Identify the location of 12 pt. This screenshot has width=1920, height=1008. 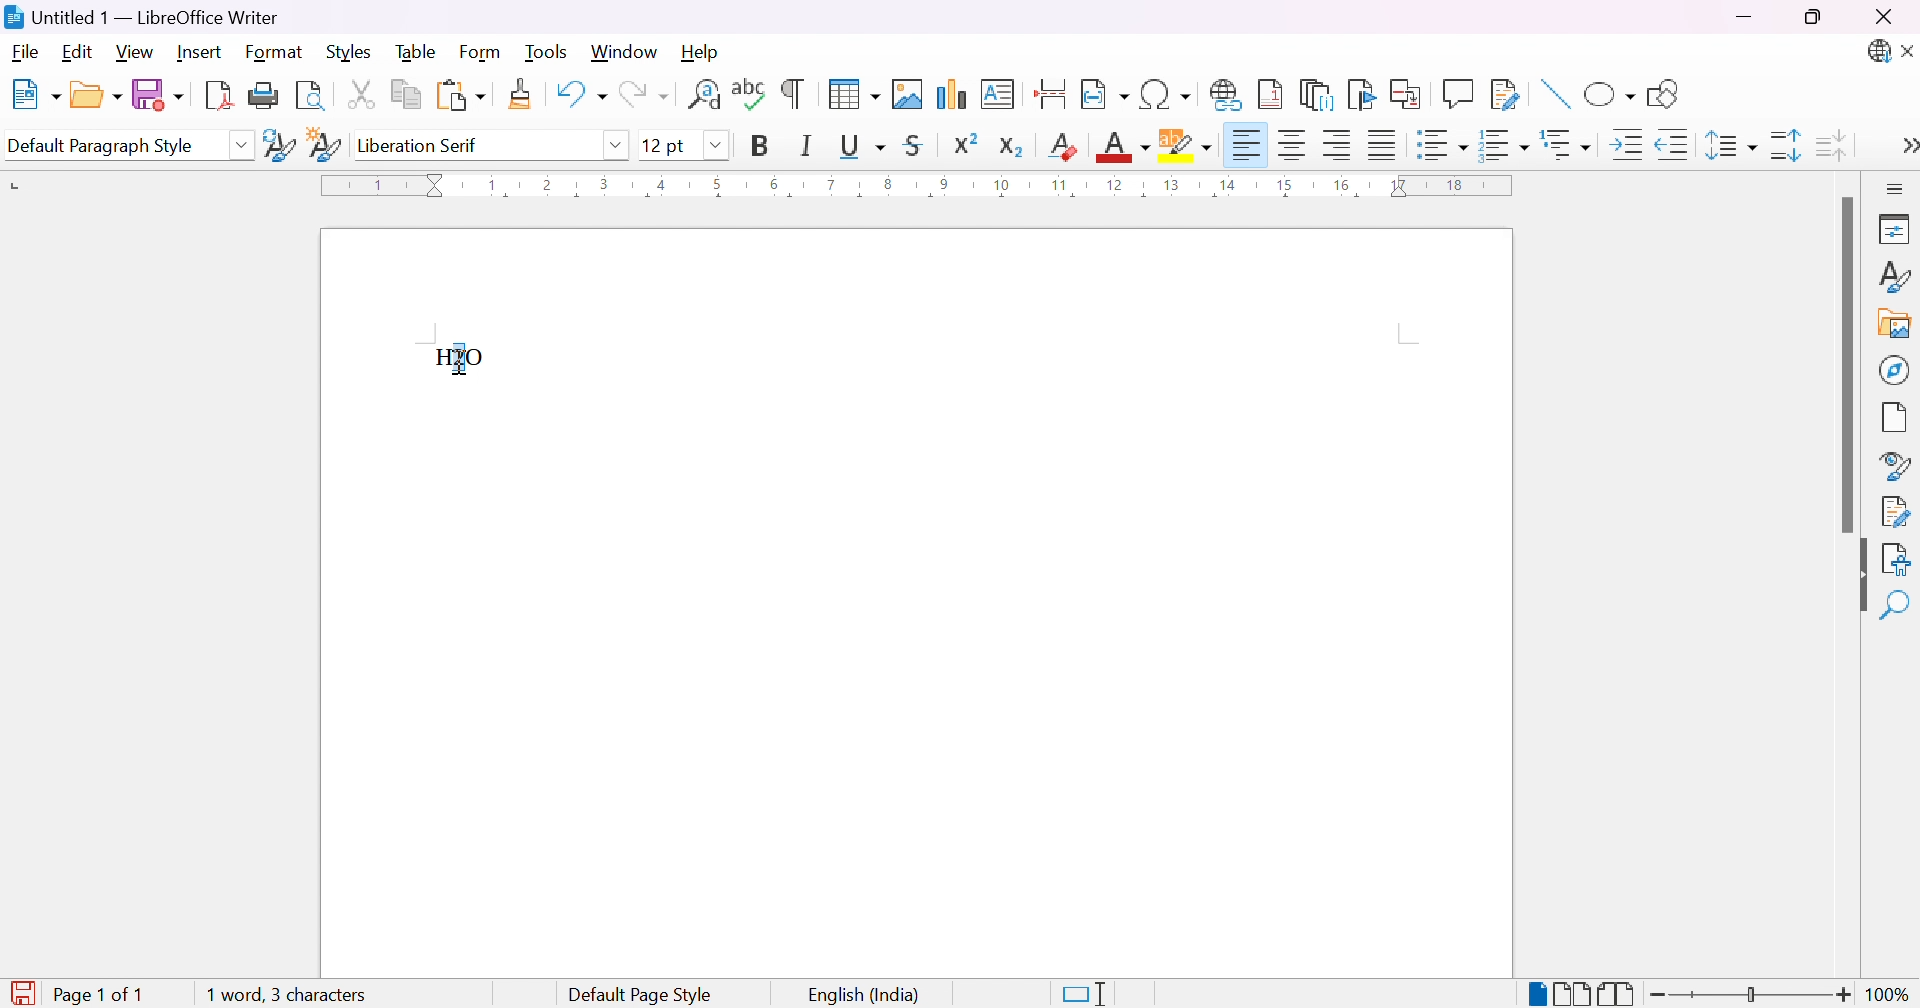
(665, 145).